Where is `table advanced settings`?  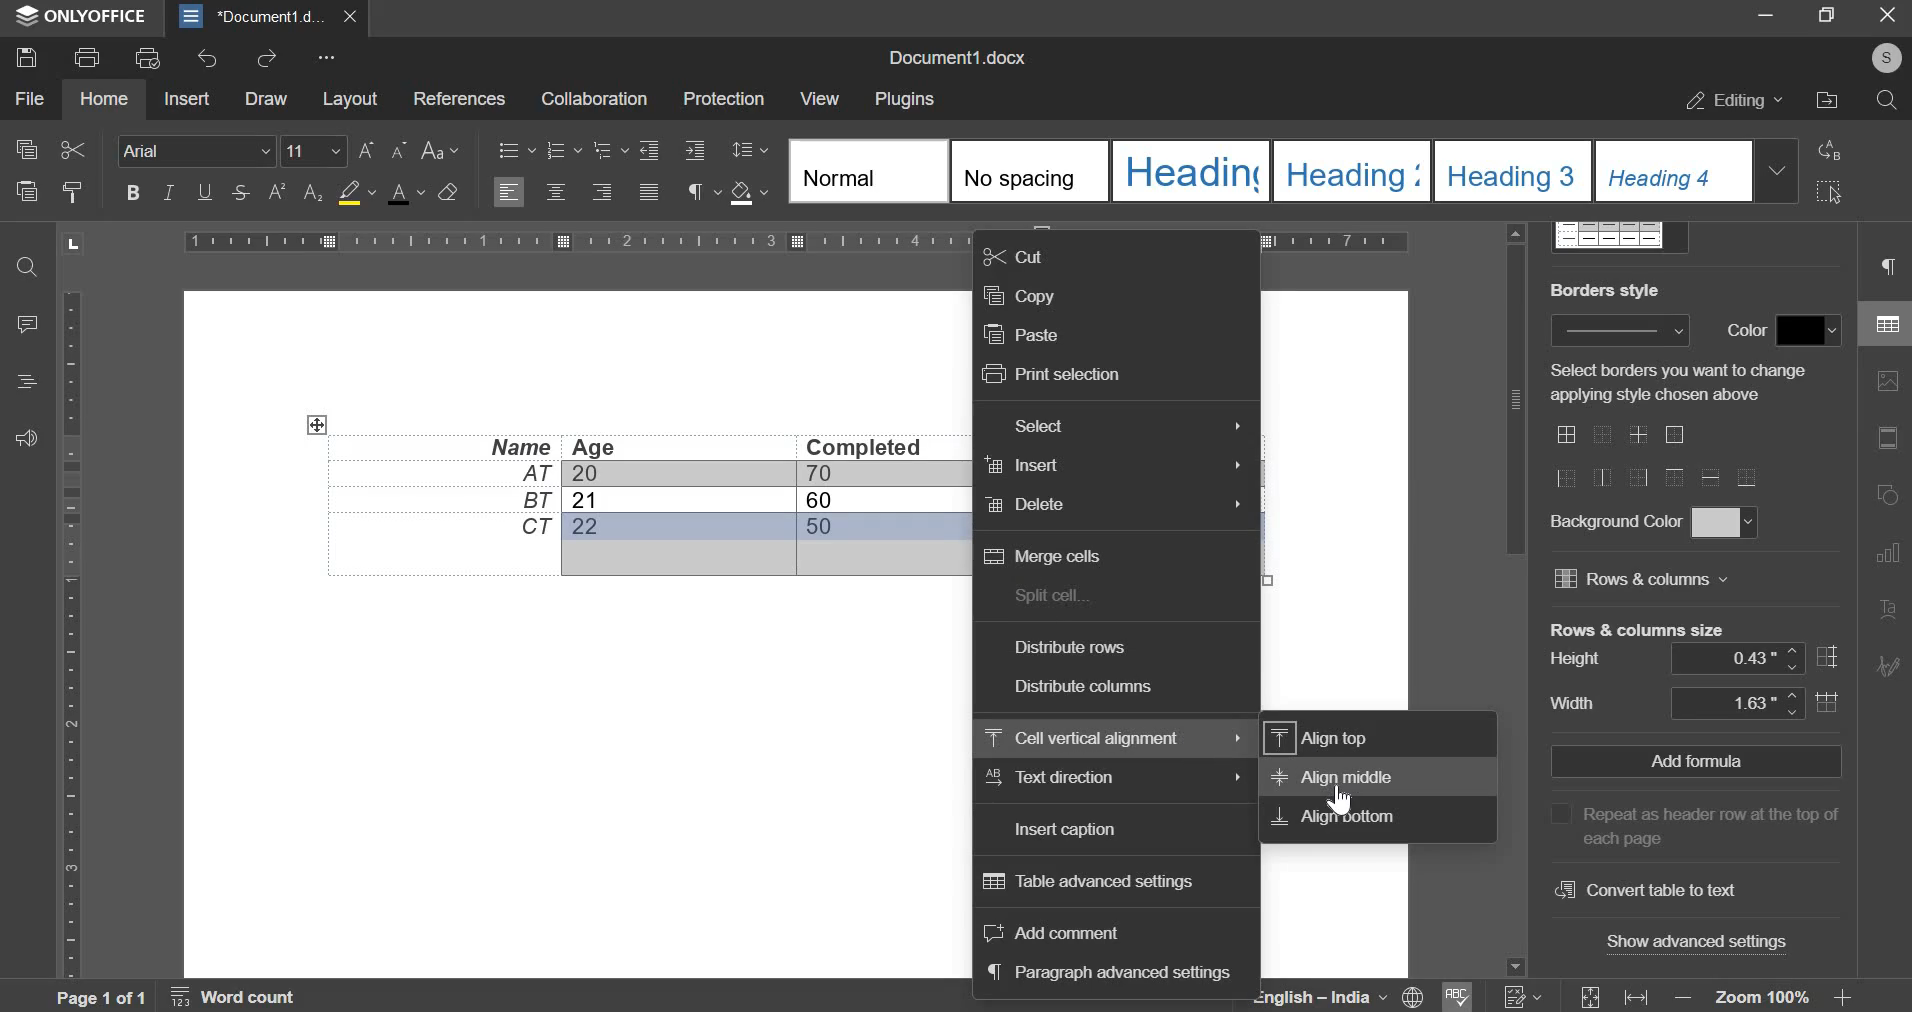 table advanced settings is located at coordinates (1091, 881).